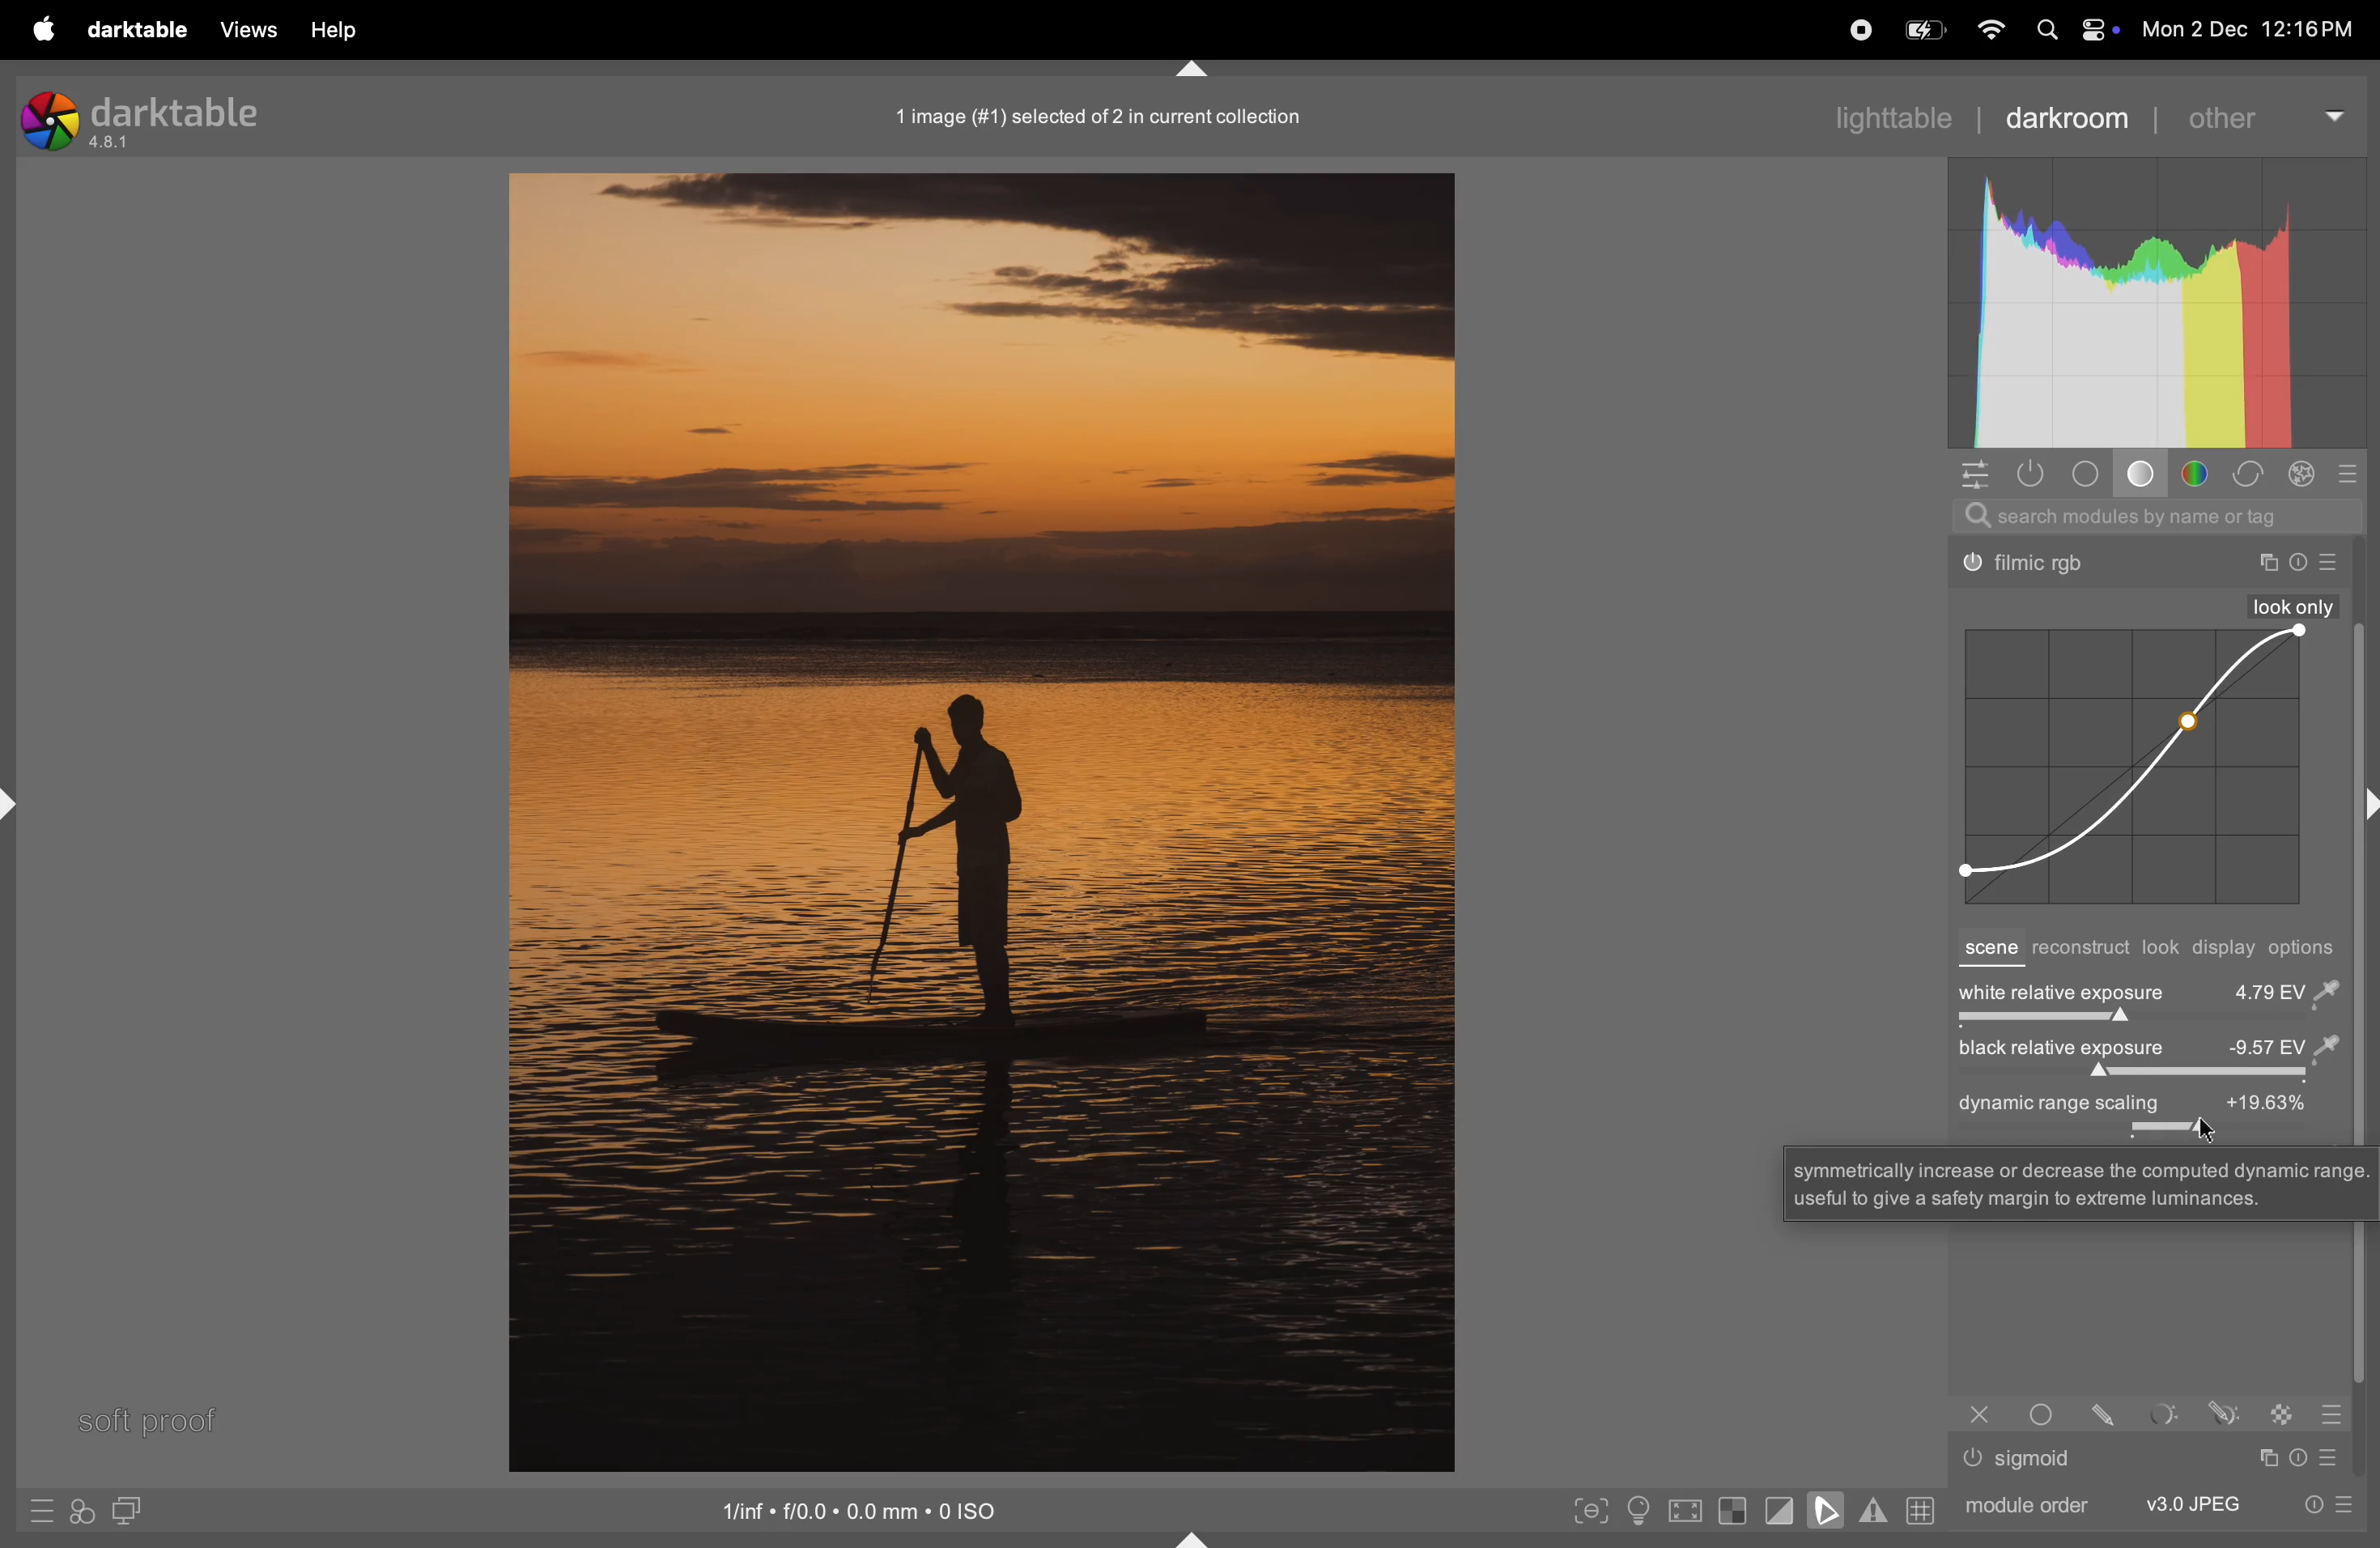 The image size is (2380, 1548). Describe the element at coordinates (1732, 1510) in the screenshot. I see `toggle indications of raw exposure` at that location.